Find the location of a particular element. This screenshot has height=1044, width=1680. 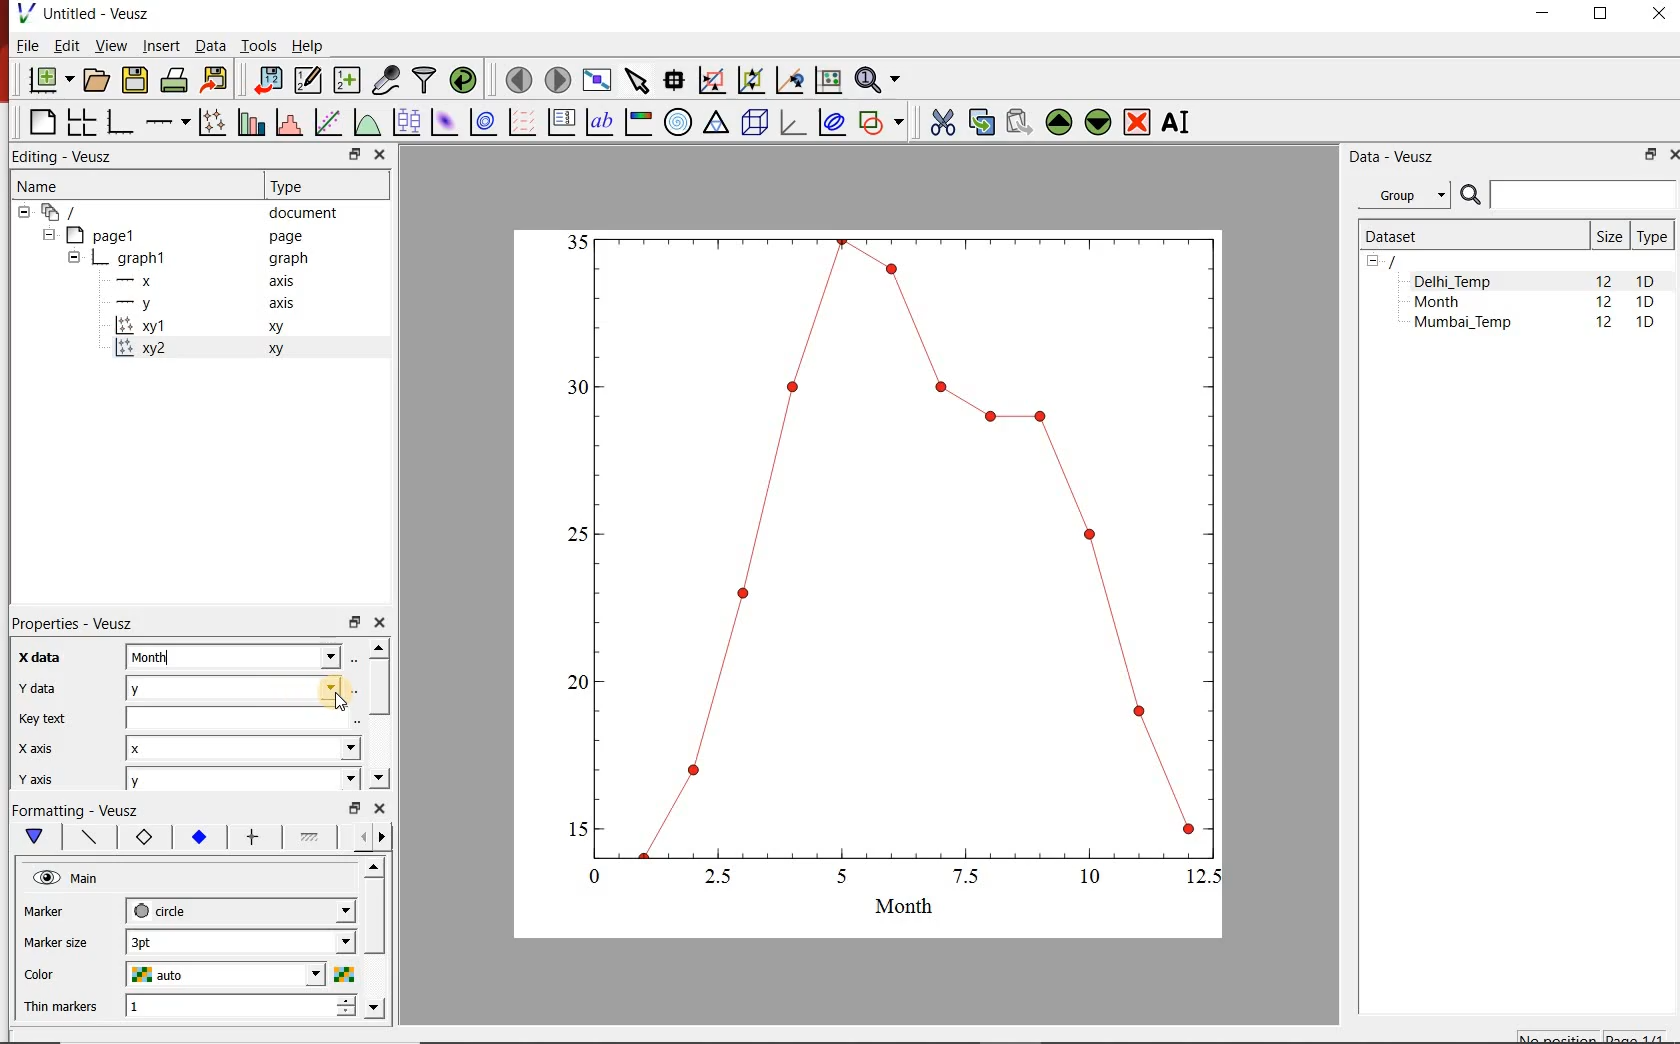

paste widget from the clipboard is located at coordinates (1020, 121).